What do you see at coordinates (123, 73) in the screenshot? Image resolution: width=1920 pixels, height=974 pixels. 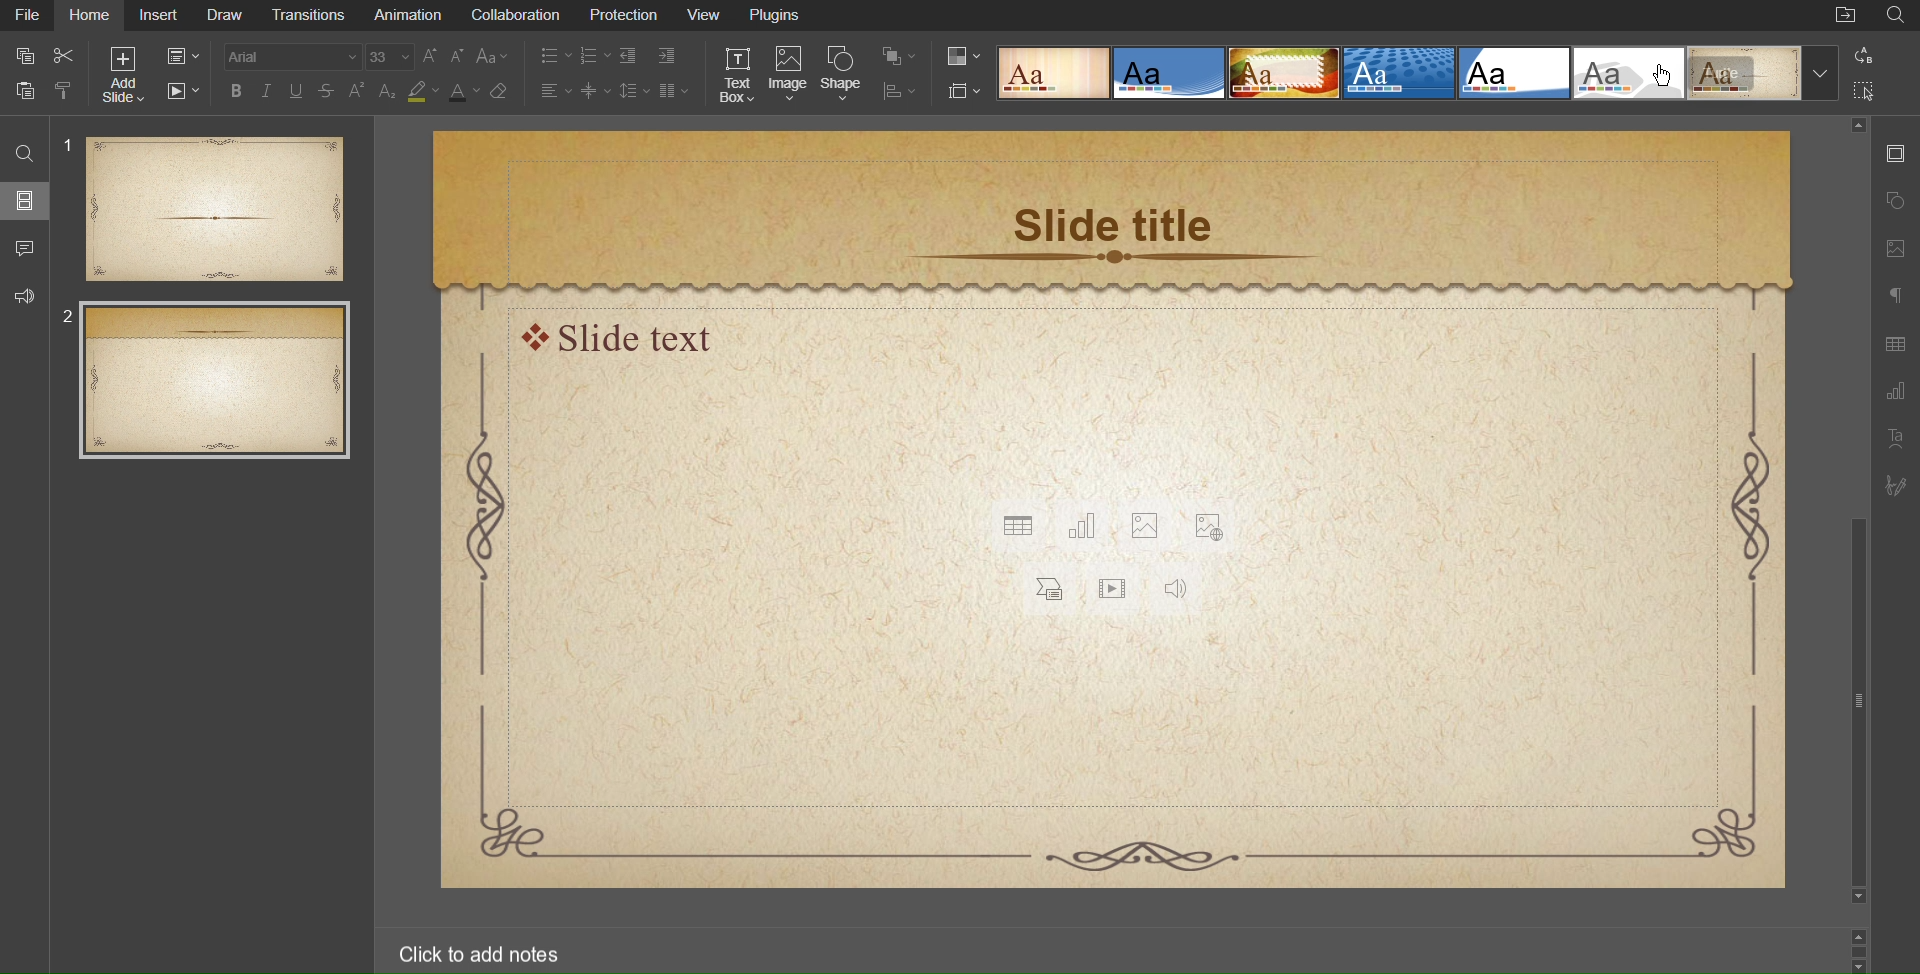 I see `Add Slide` at bounding box center [123, 73].